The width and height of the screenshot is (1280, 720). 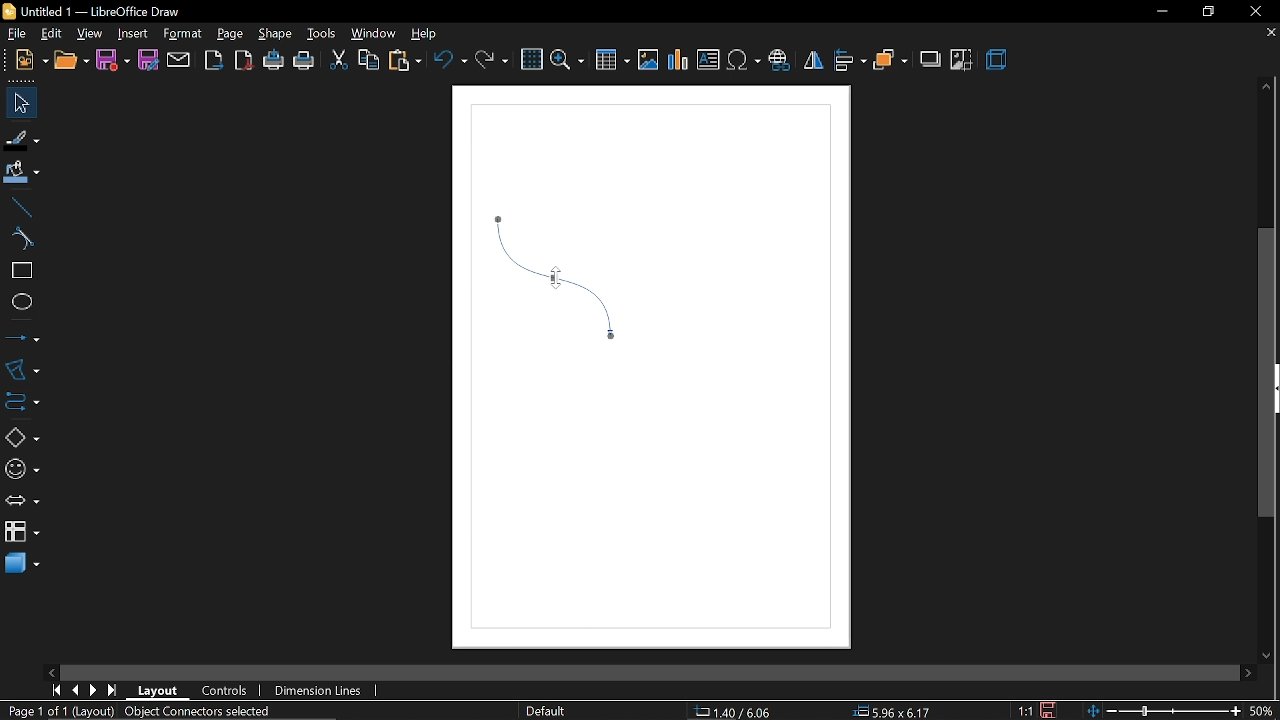 What do you see at coordinates (1253, 11) in the screenshot?
I see `close` at bounding box center [1253, 11].